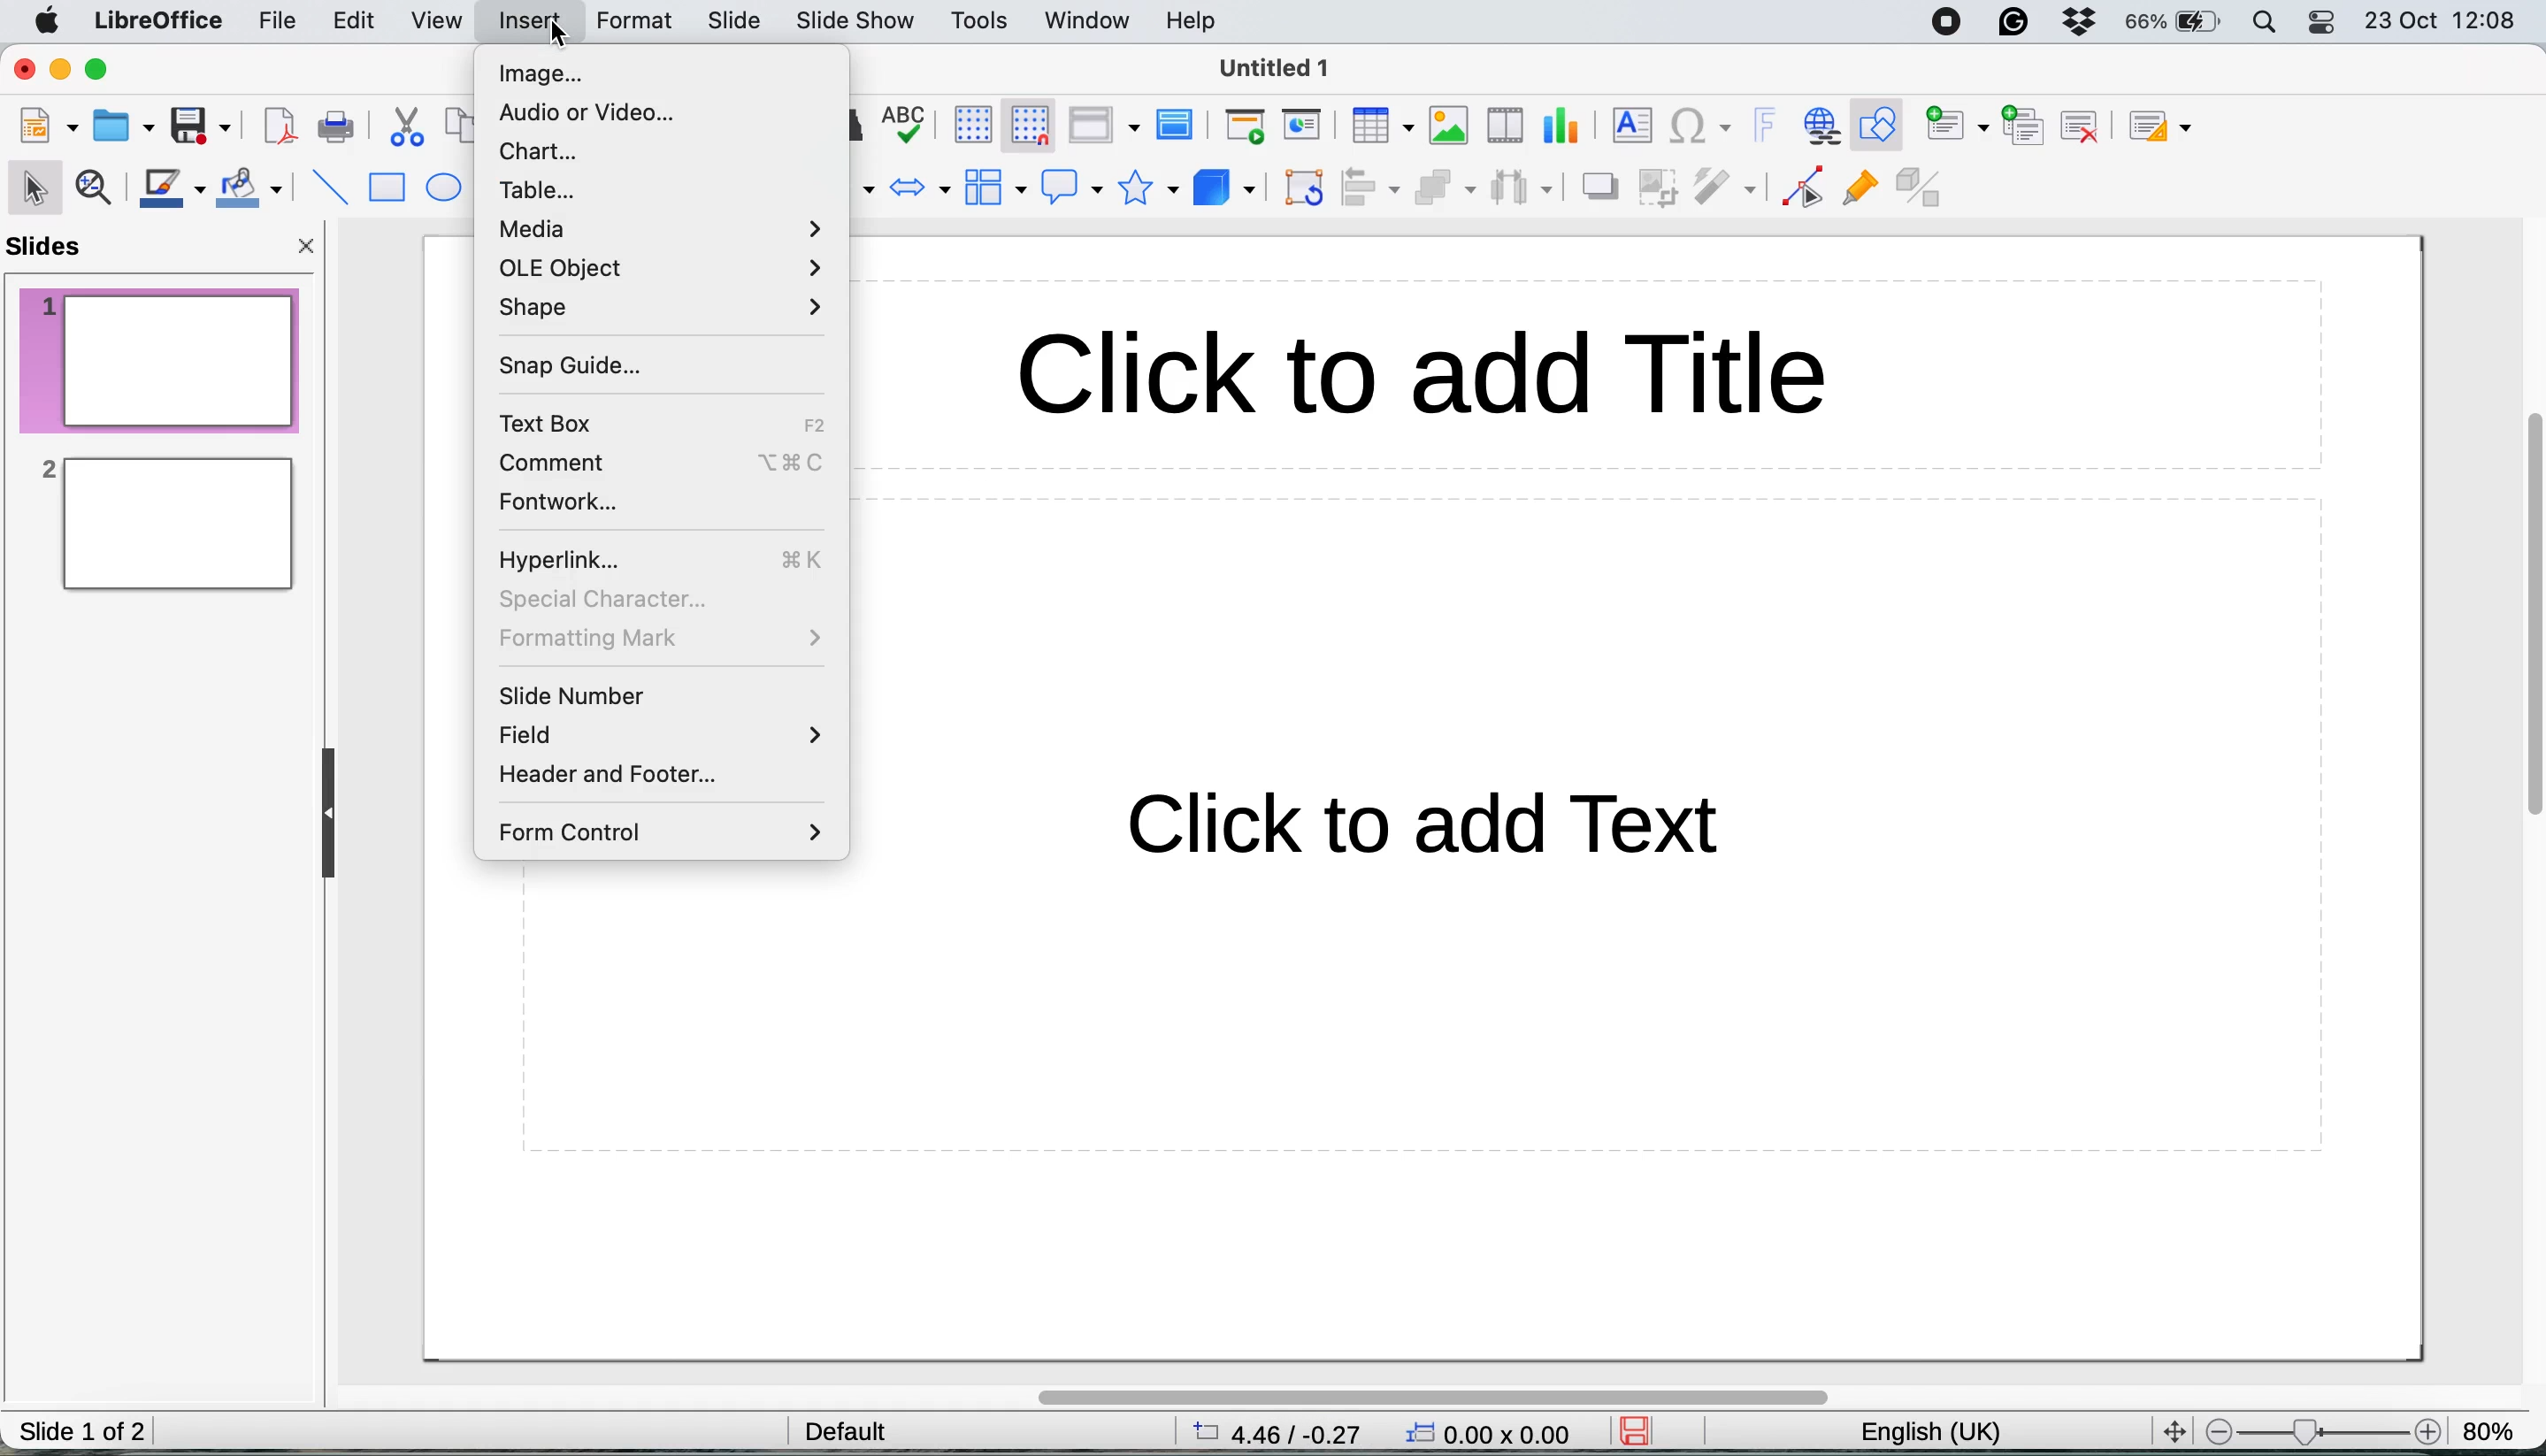 The width and height of the screenshot is (2546, 1456). I want to click on show draw functions, so click(1883, 126).